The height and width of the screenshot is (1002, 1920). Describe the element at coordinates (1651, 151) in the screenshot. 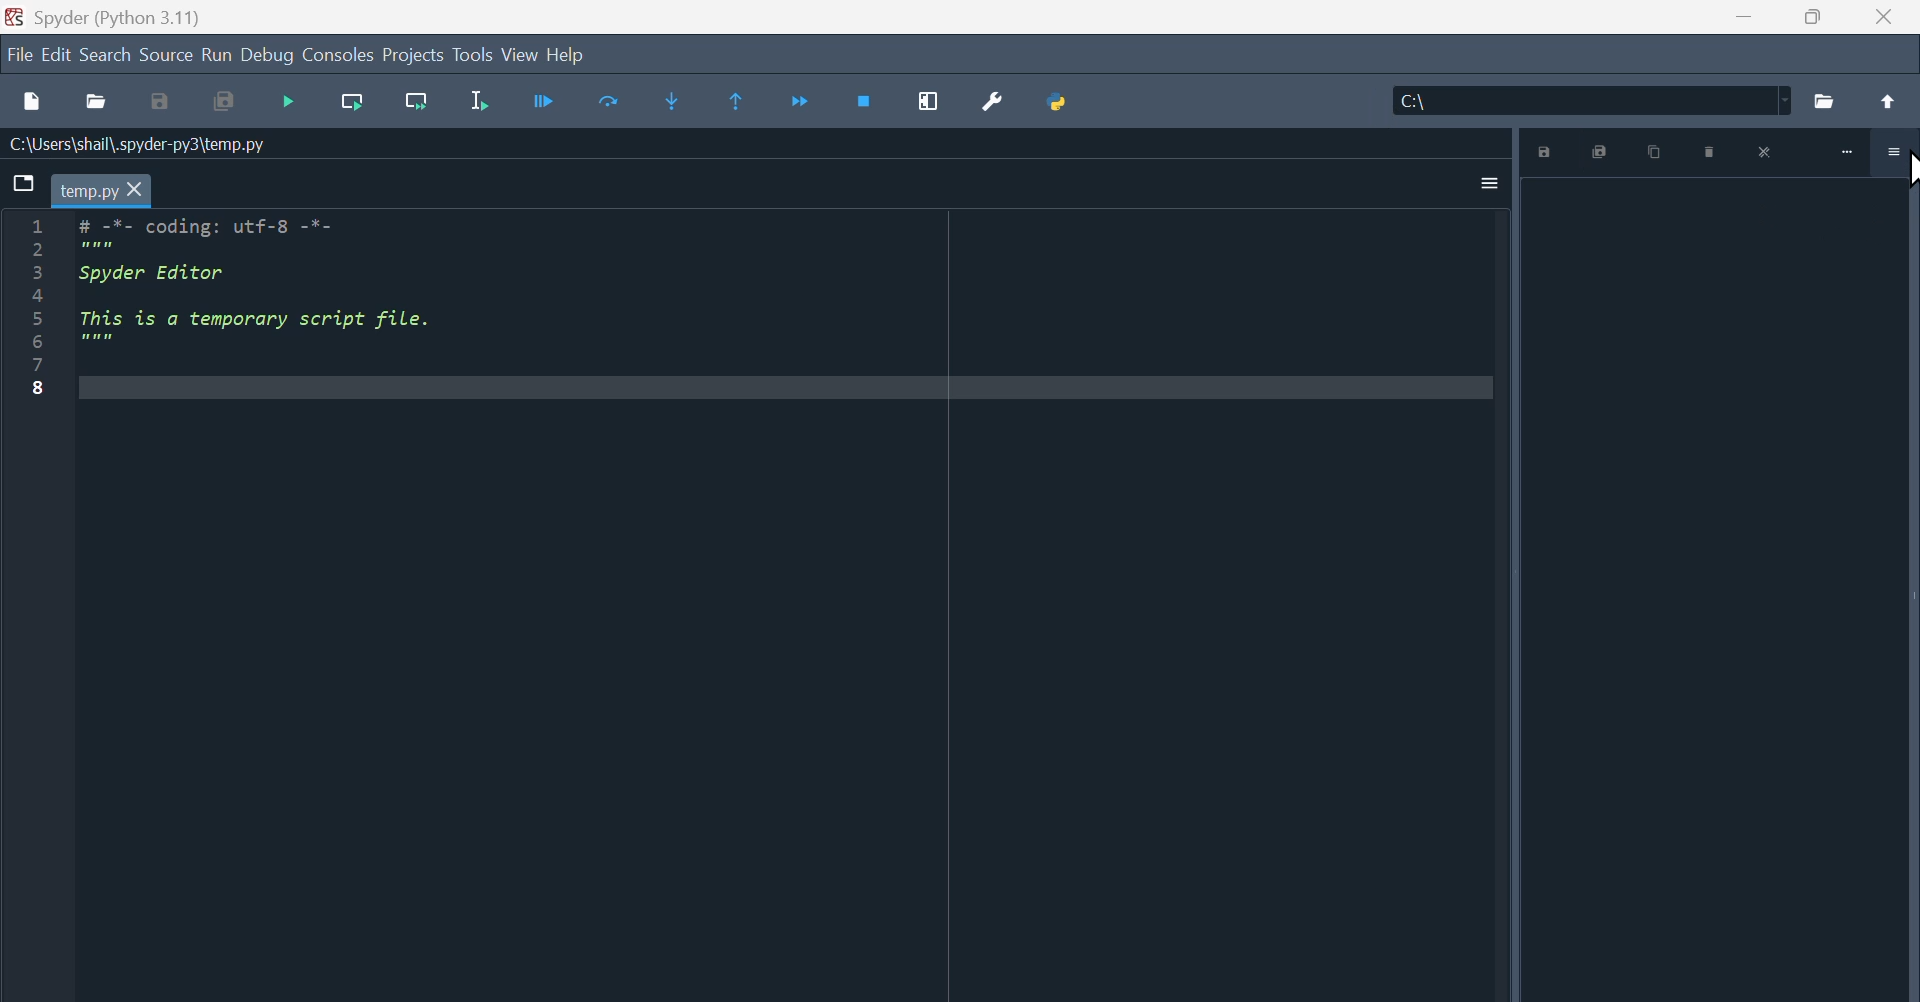

I see `Copy plot to clipboard as image` at that location.